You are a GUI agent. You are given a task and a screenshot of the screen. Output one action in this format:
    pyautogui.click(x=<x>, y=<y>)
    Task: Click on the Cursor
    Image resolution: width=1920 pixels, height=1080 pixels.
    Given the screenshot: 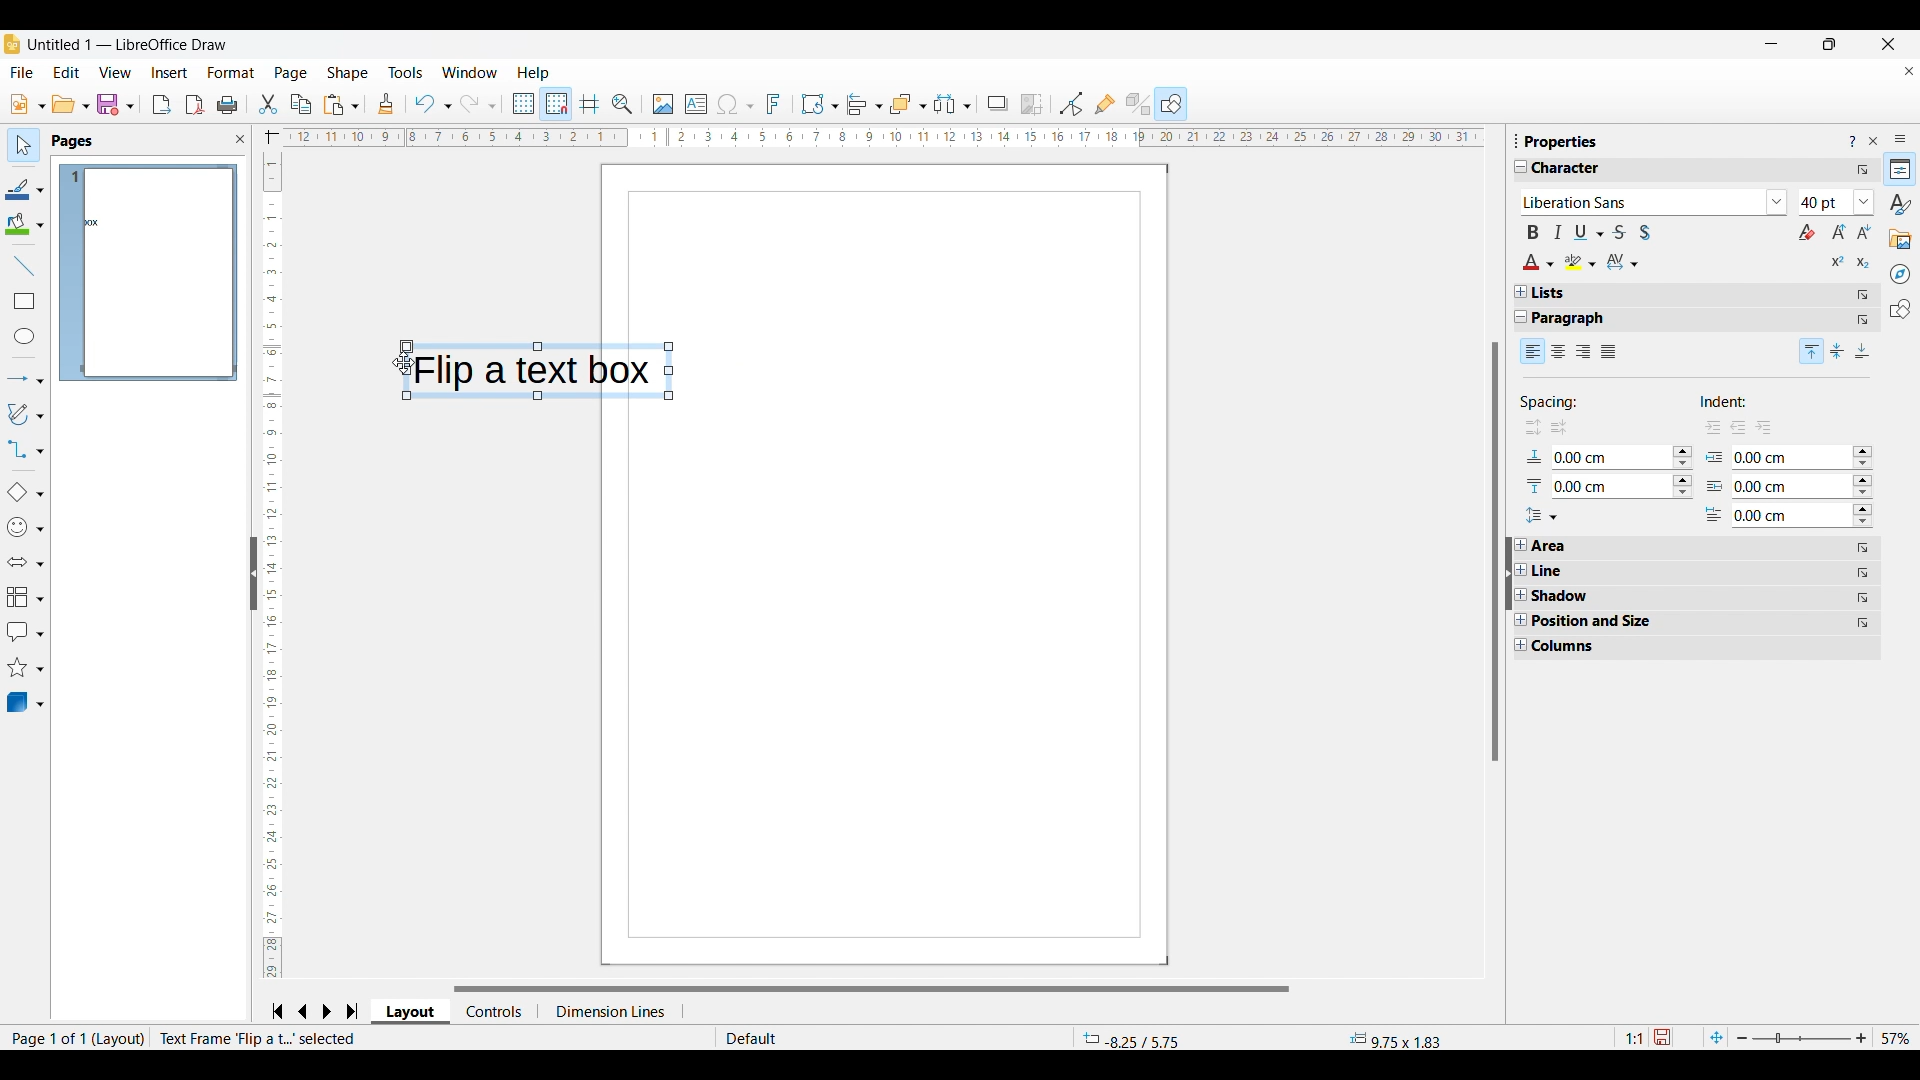 What is the action you would take?
    pyautogui.click(x=402, y=363)
    